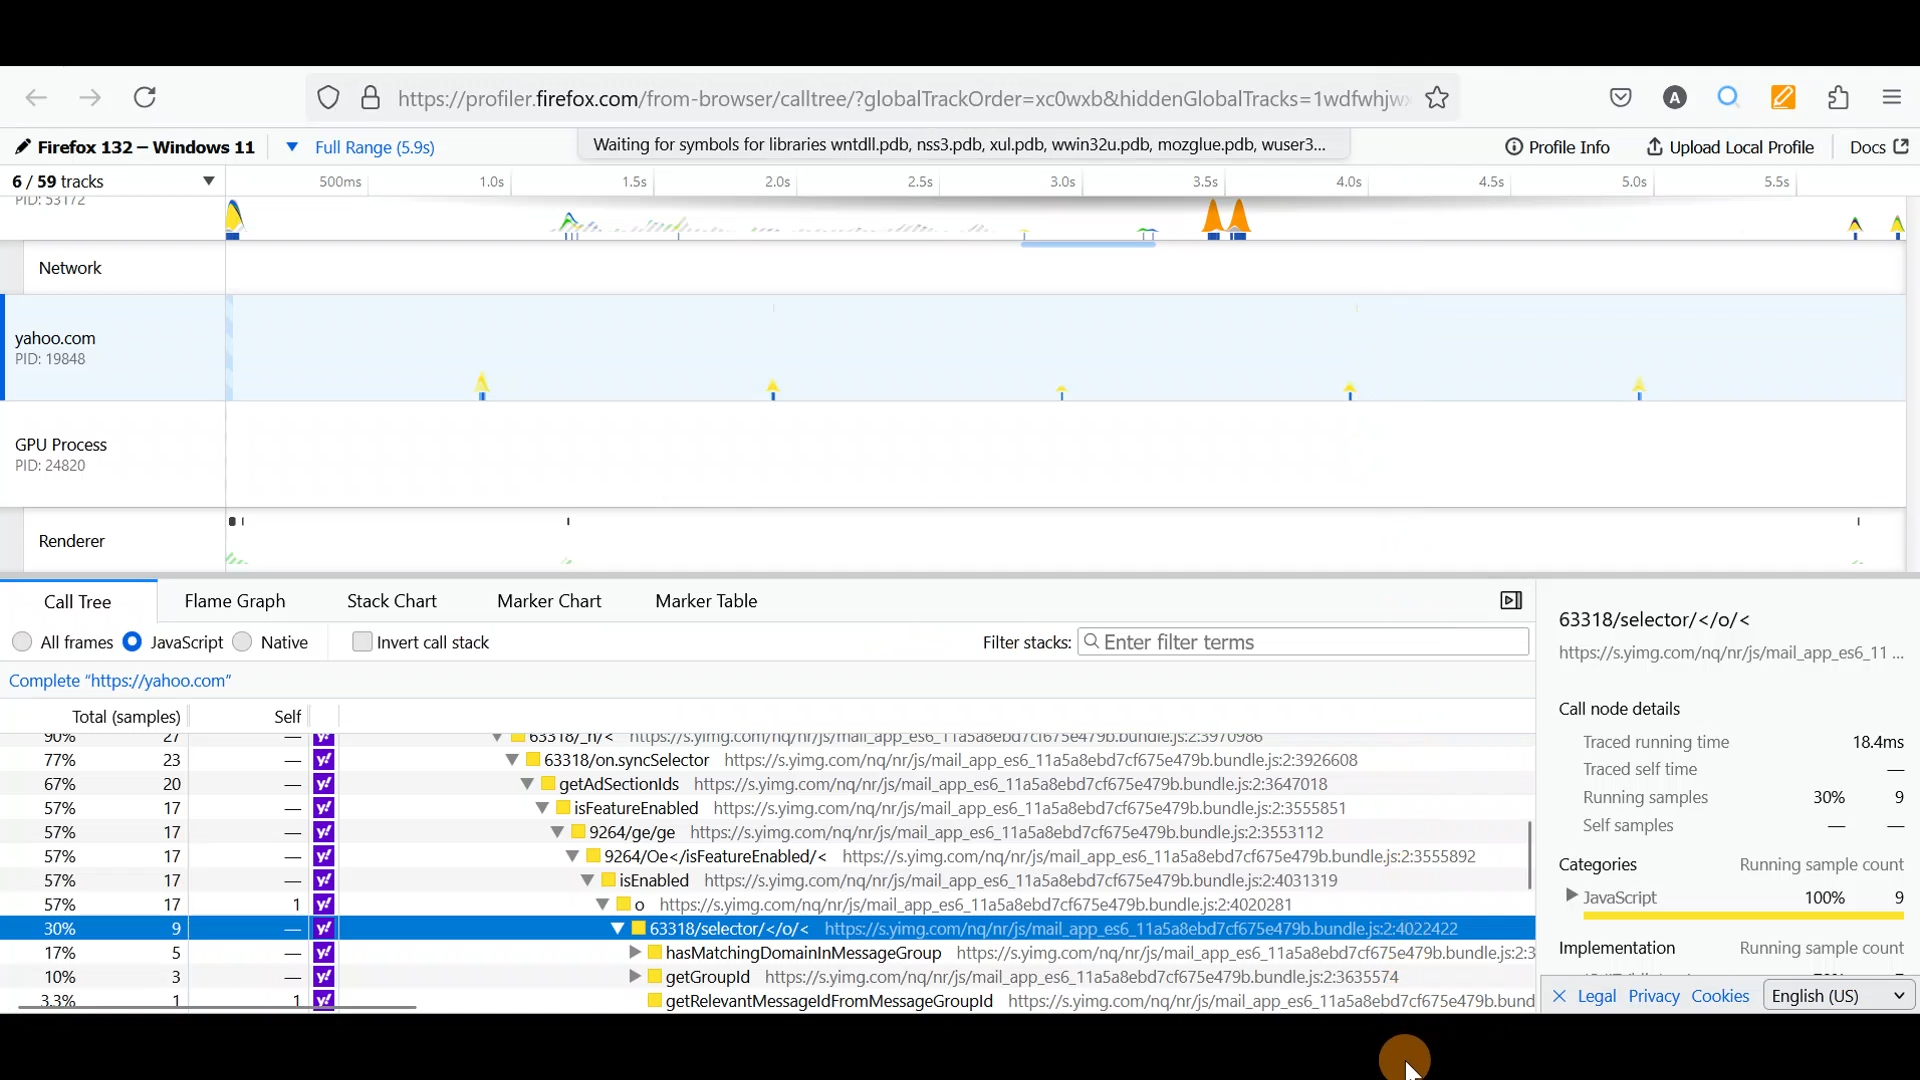 The width and height of the screenshot is (1920, 1080). What do you see at coordinates (89, 98) in the screenshot?
I see `Go forward one page` at bounding box center [89, 98].